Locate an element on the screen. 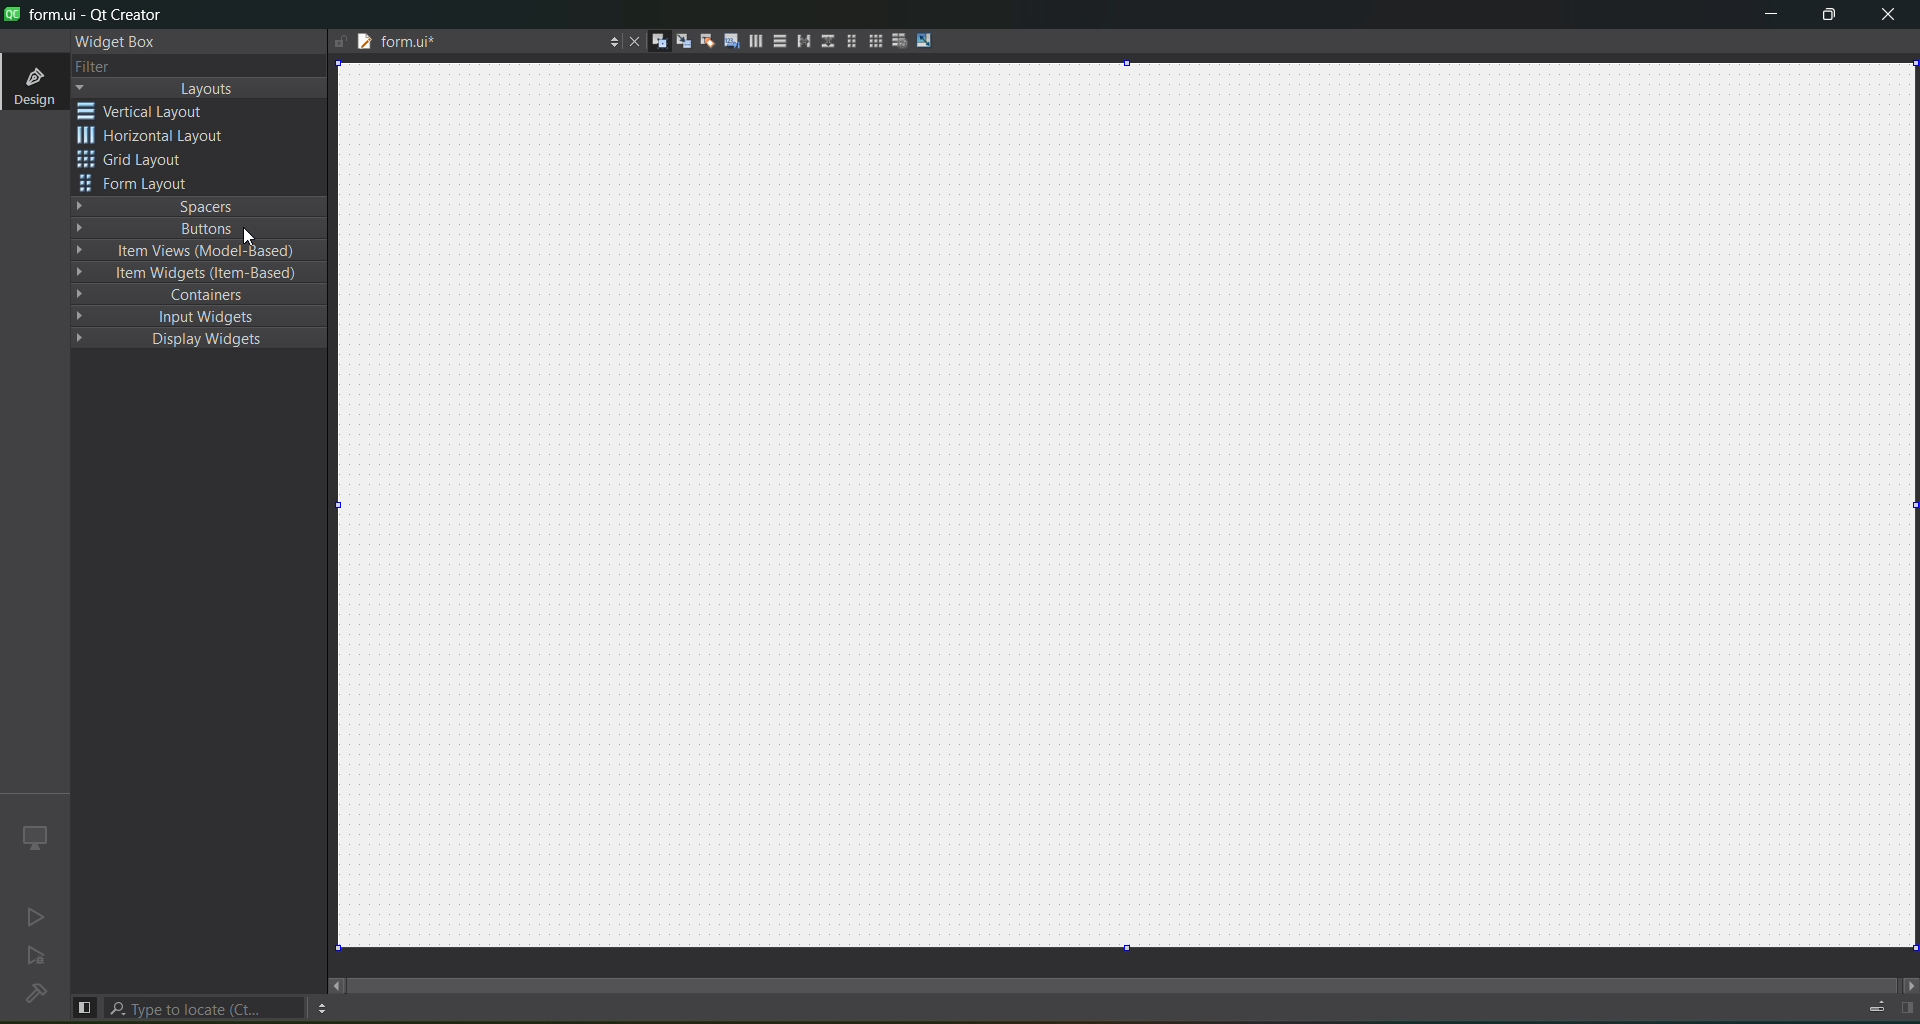 The image size is (1920, 1024). edit widgets is located at coordinates (659, 42).